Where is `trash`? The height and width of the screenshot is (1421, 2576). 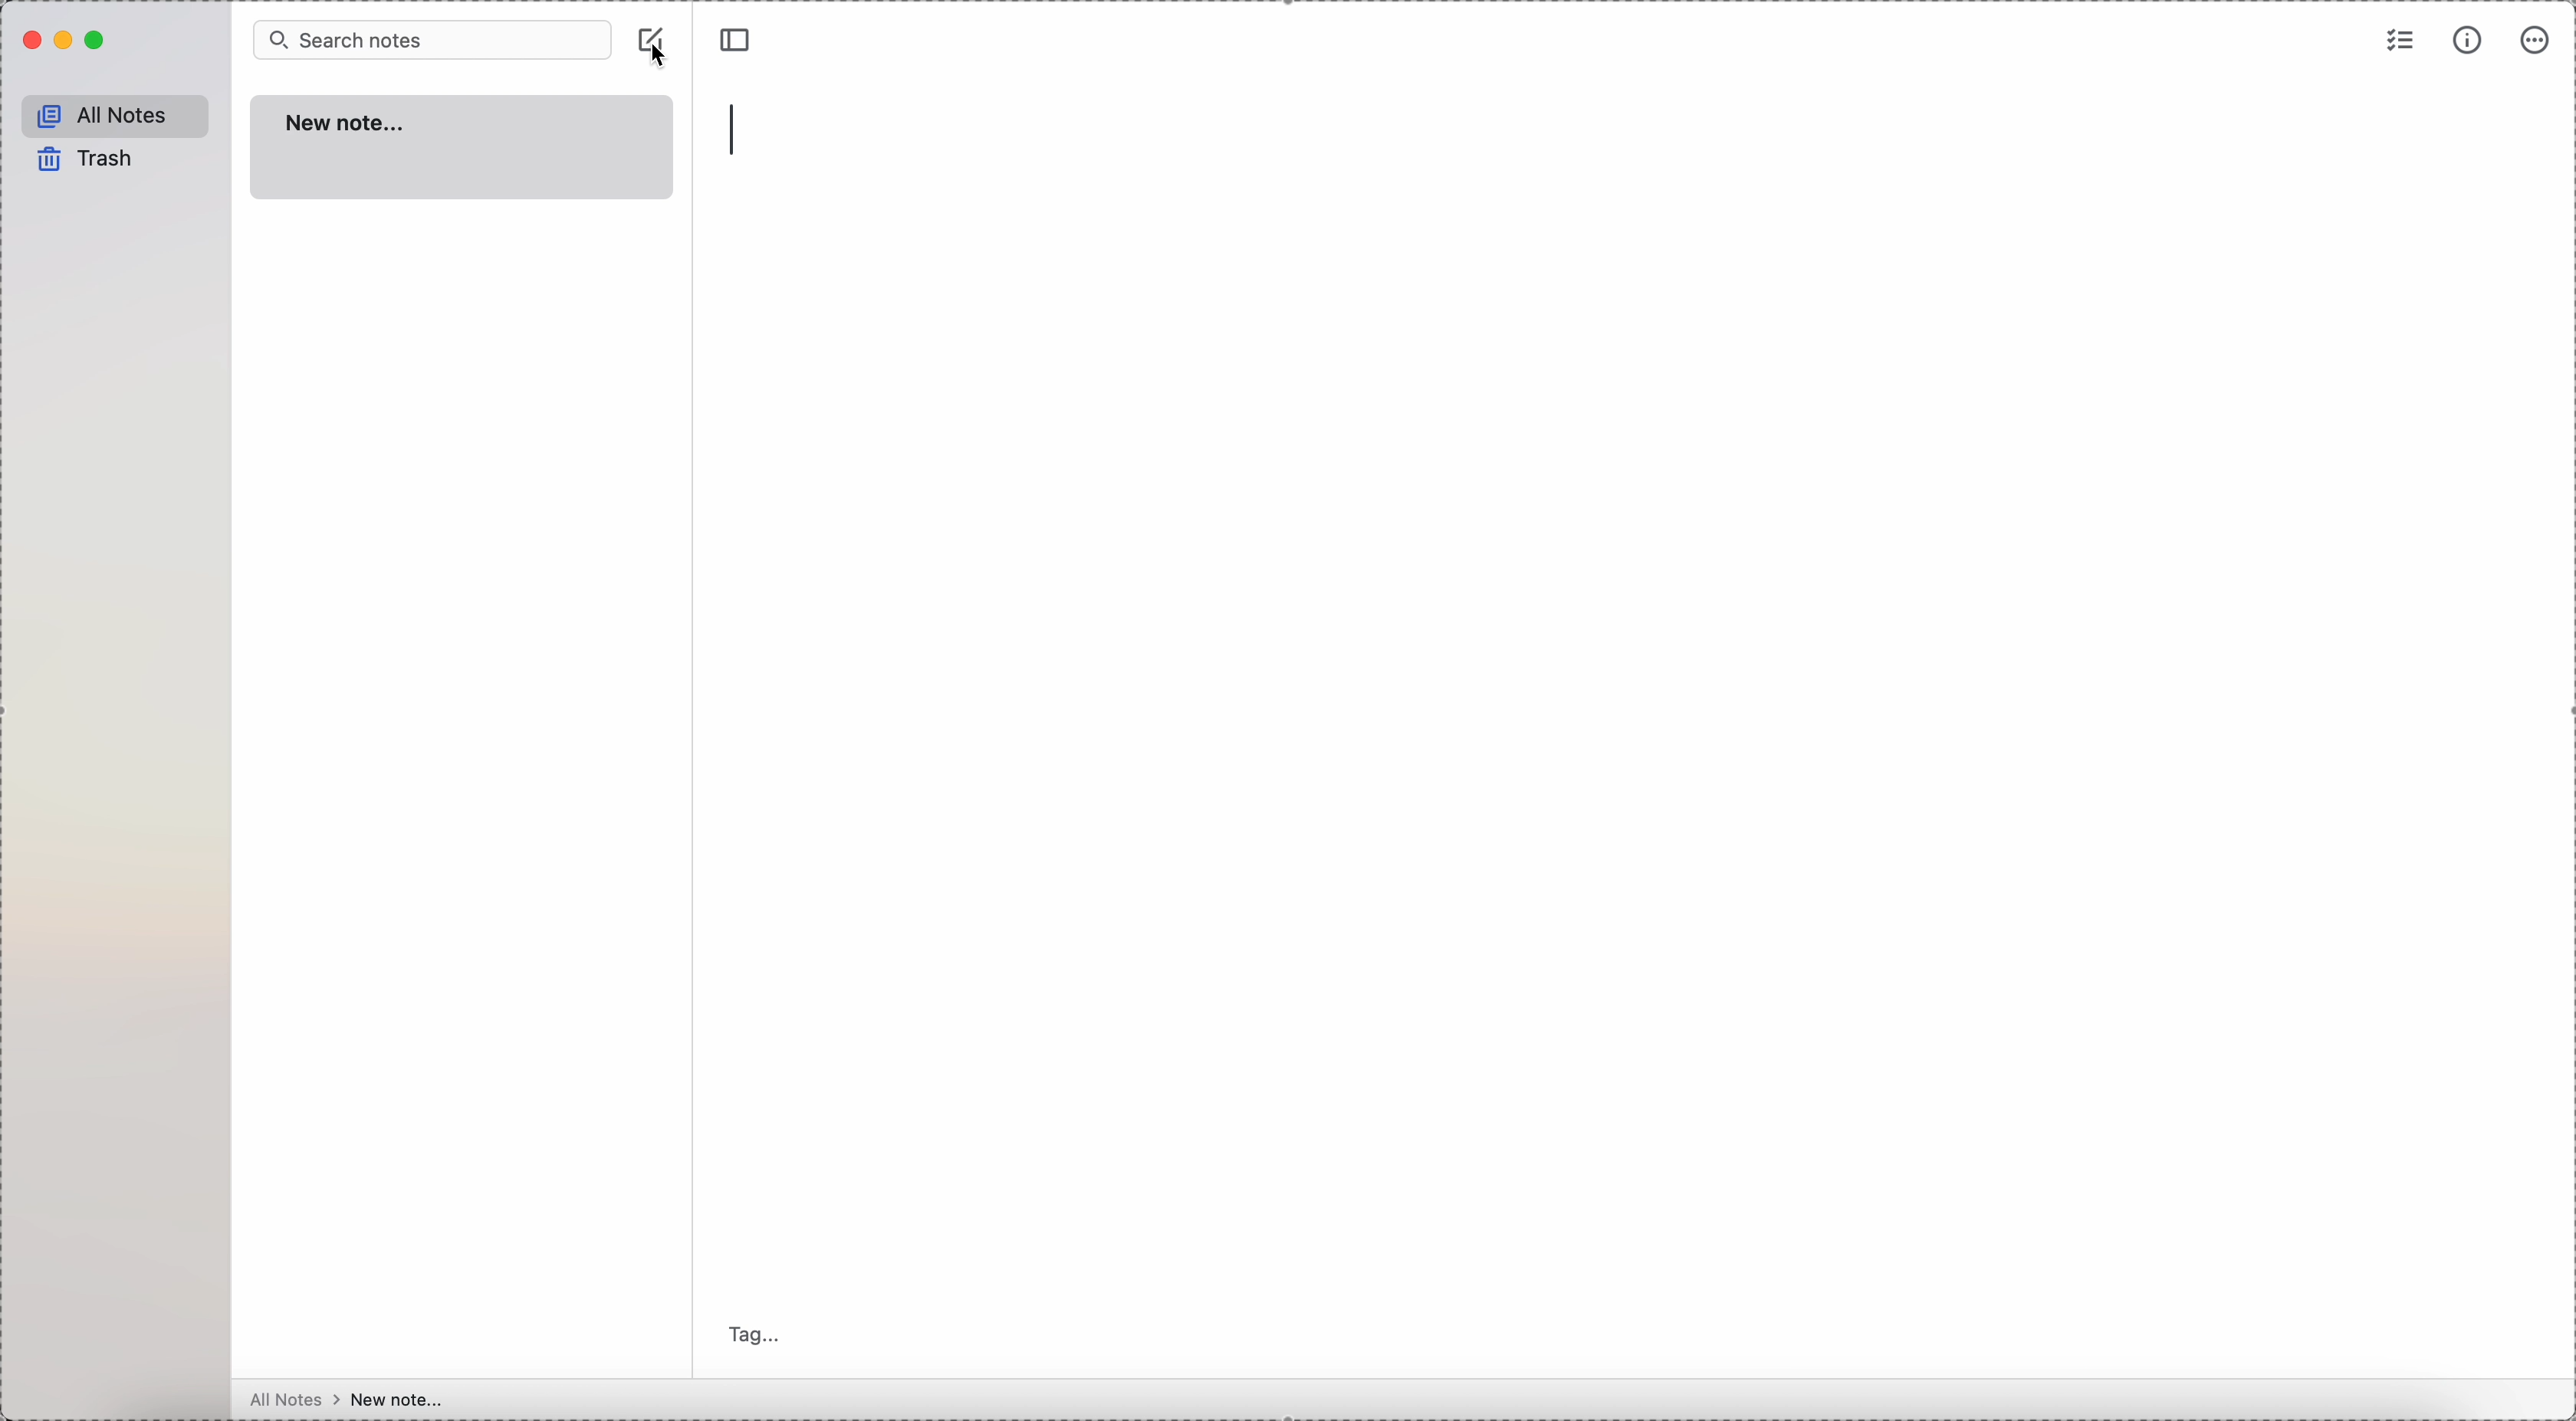
trash is located at coordinates (82, 160).